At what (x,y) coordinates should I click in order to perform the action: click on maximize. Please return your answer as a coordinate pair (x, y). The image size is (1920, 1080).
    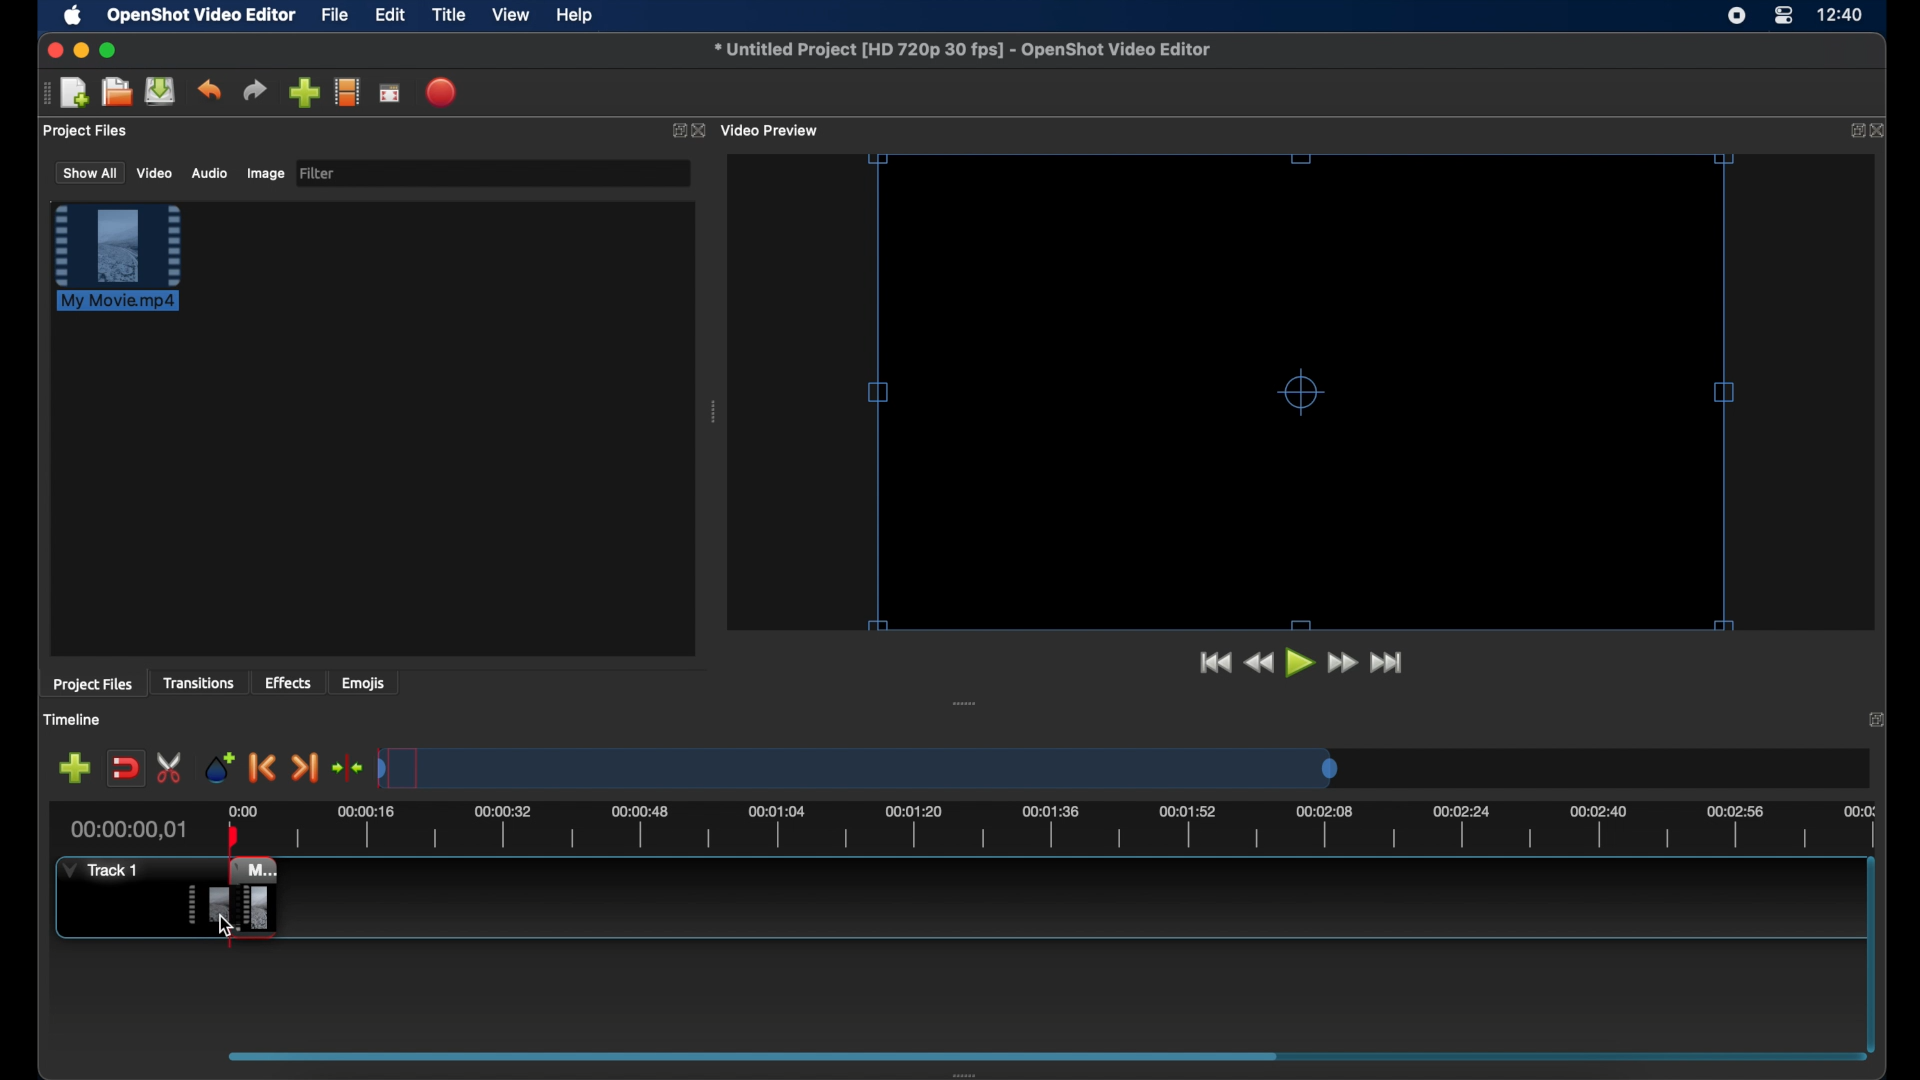
    Looking at the image, I should click on (110, 50).